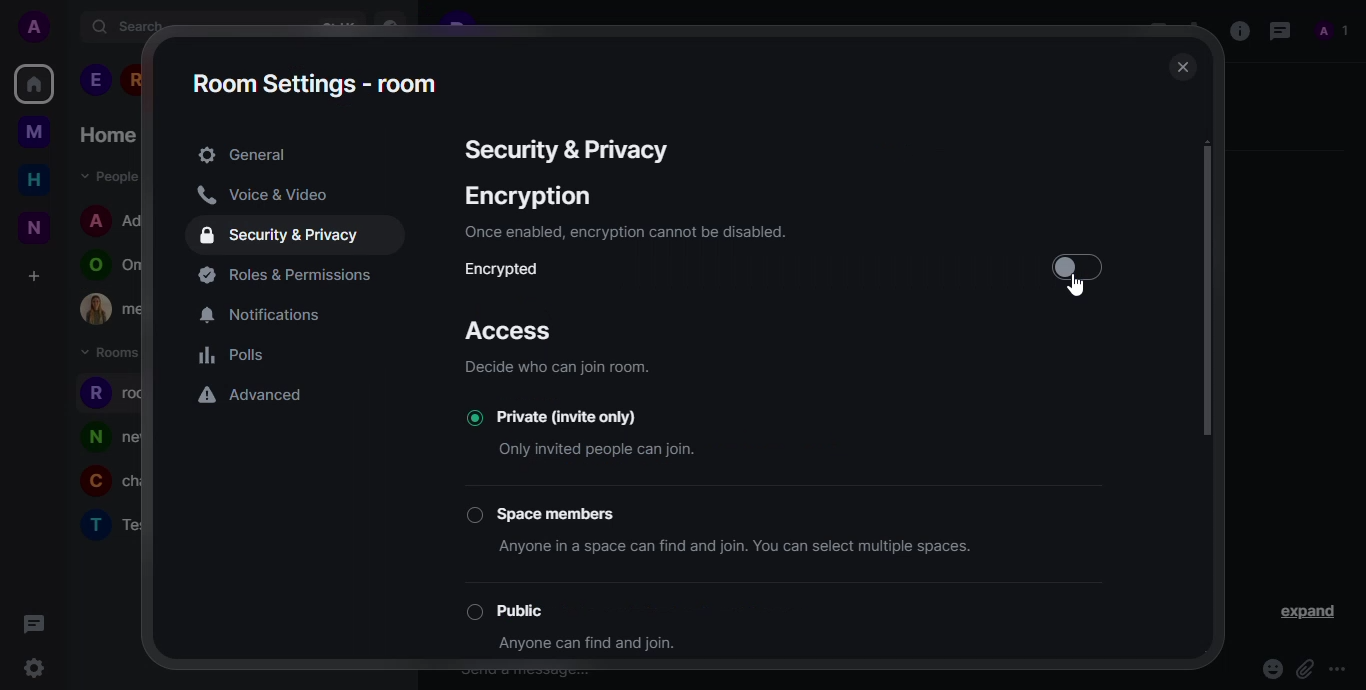 Image resolution: width=1366 pixels, height=690 pixels. Describe the element at coordinates (253, 397) in the screenshot. I see `advanced` at that location.